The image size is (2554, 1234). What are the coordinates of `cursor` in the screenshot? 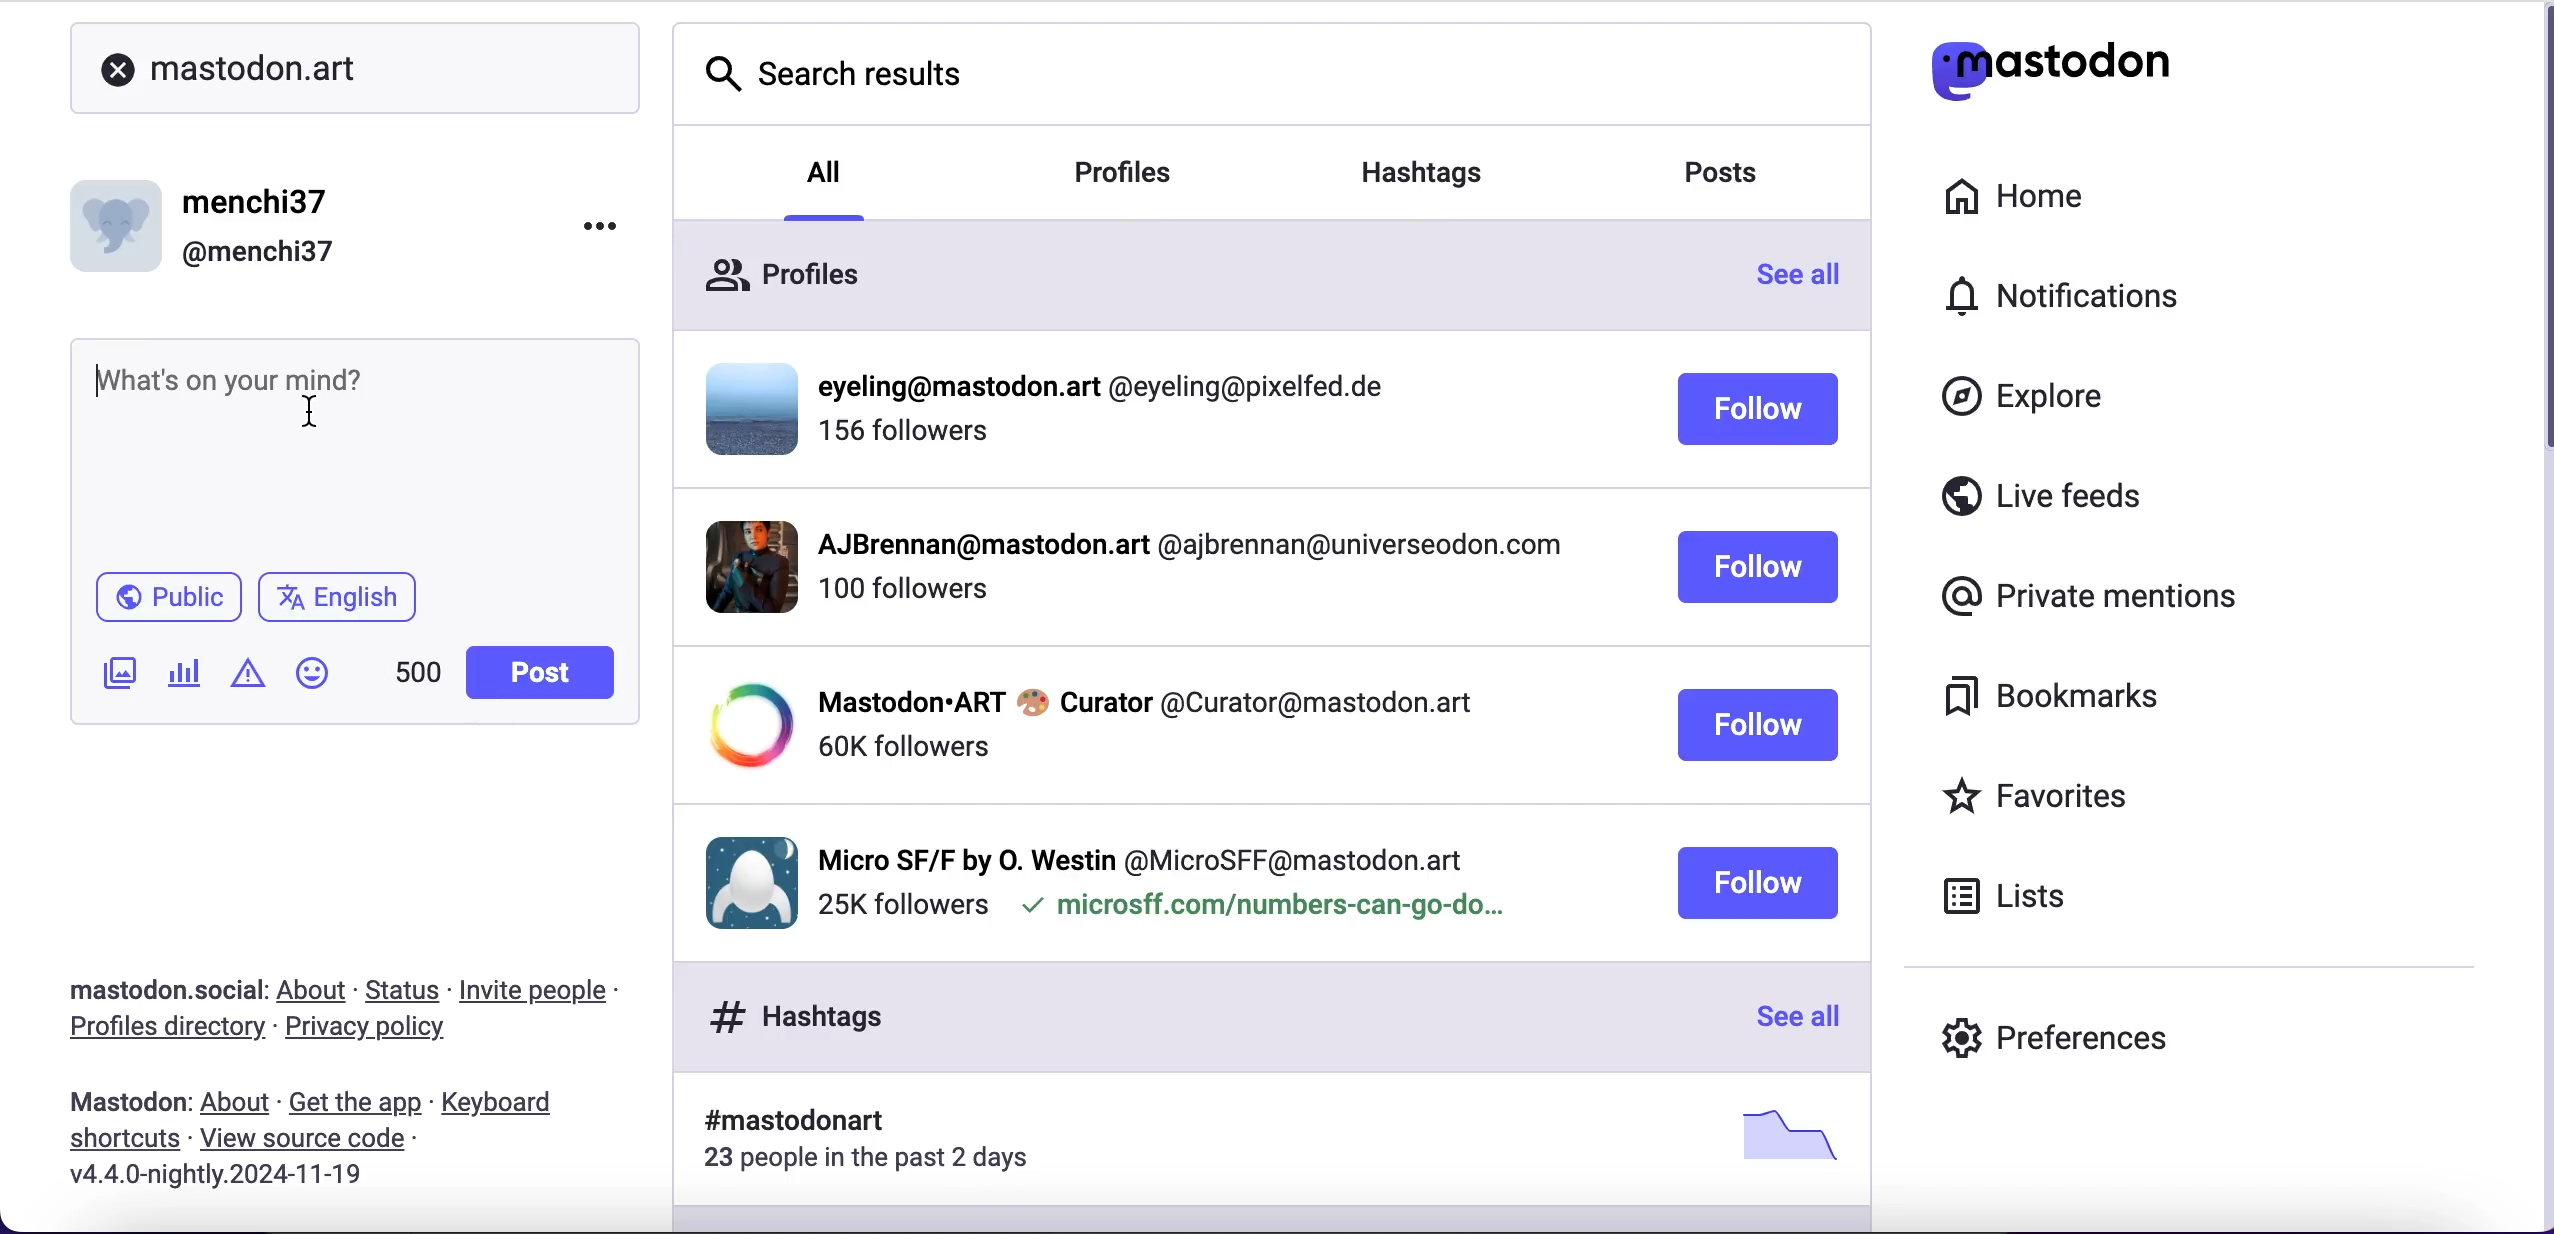 It's located at (313, 415).